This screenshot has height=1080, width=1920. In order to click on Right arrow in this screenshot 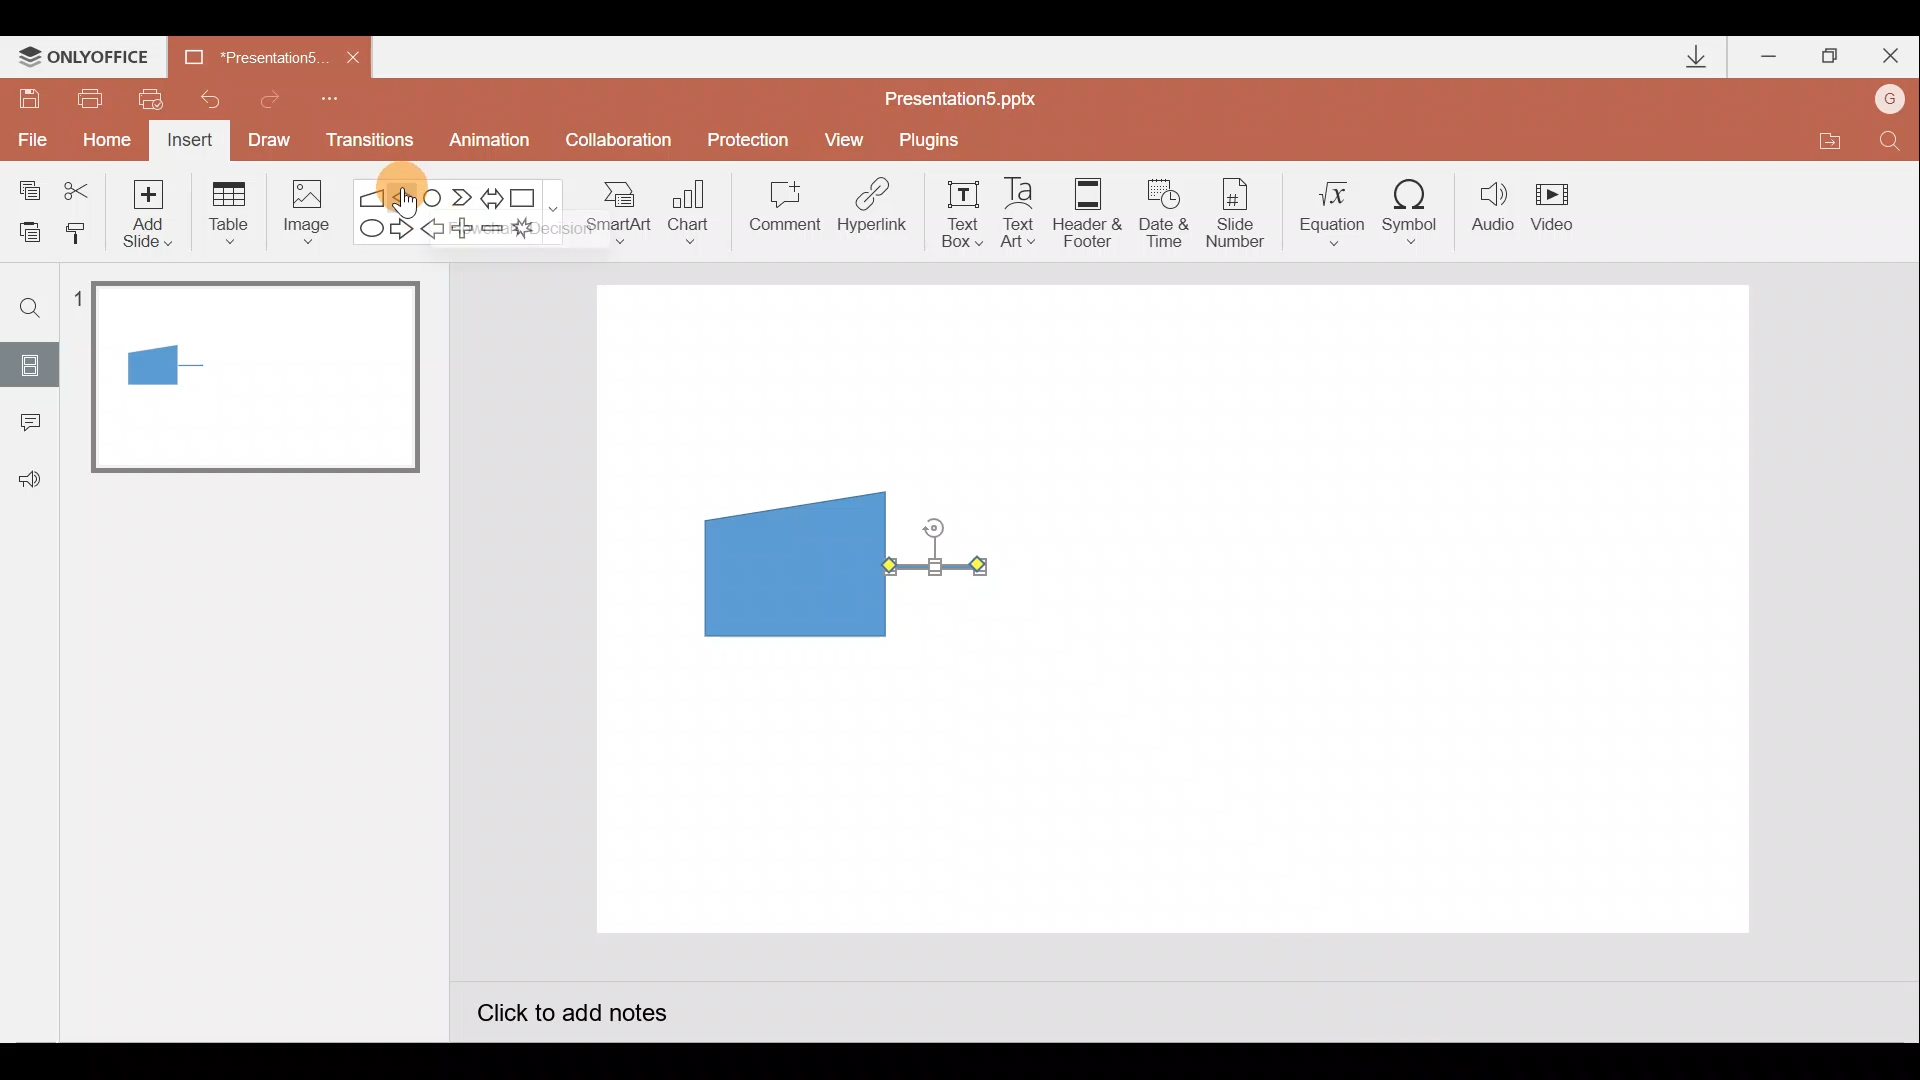, I will do `click(404, 227)`.